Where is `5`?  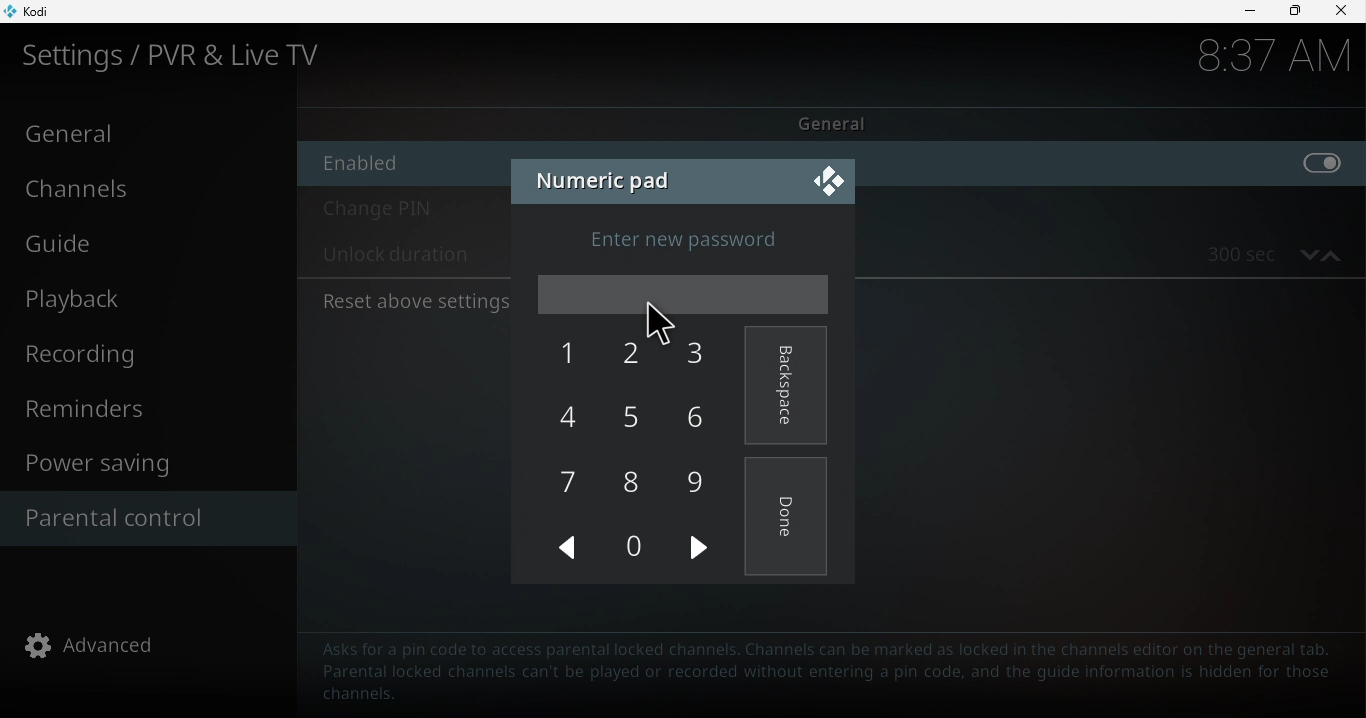 5 is located at coordinates (639, 420).